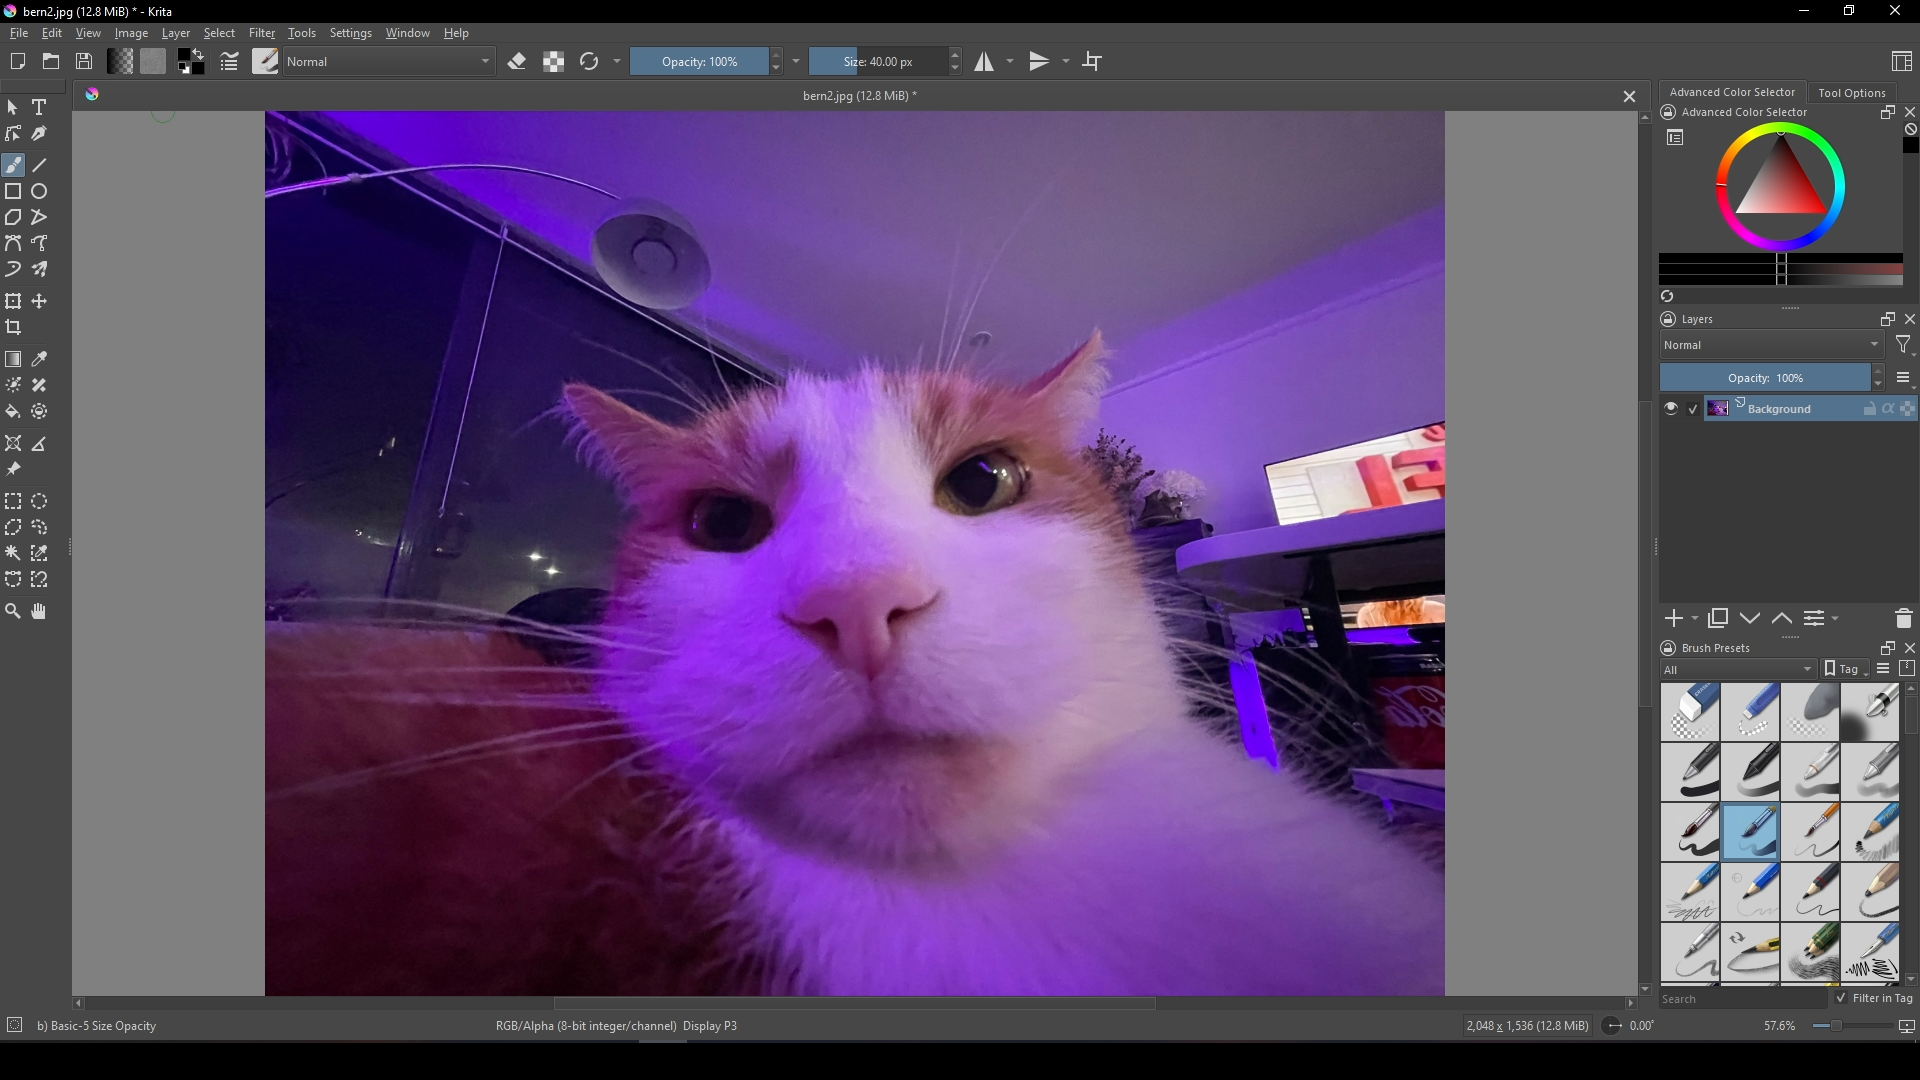  I want to click on Select shapes tool, so click(13, 108).